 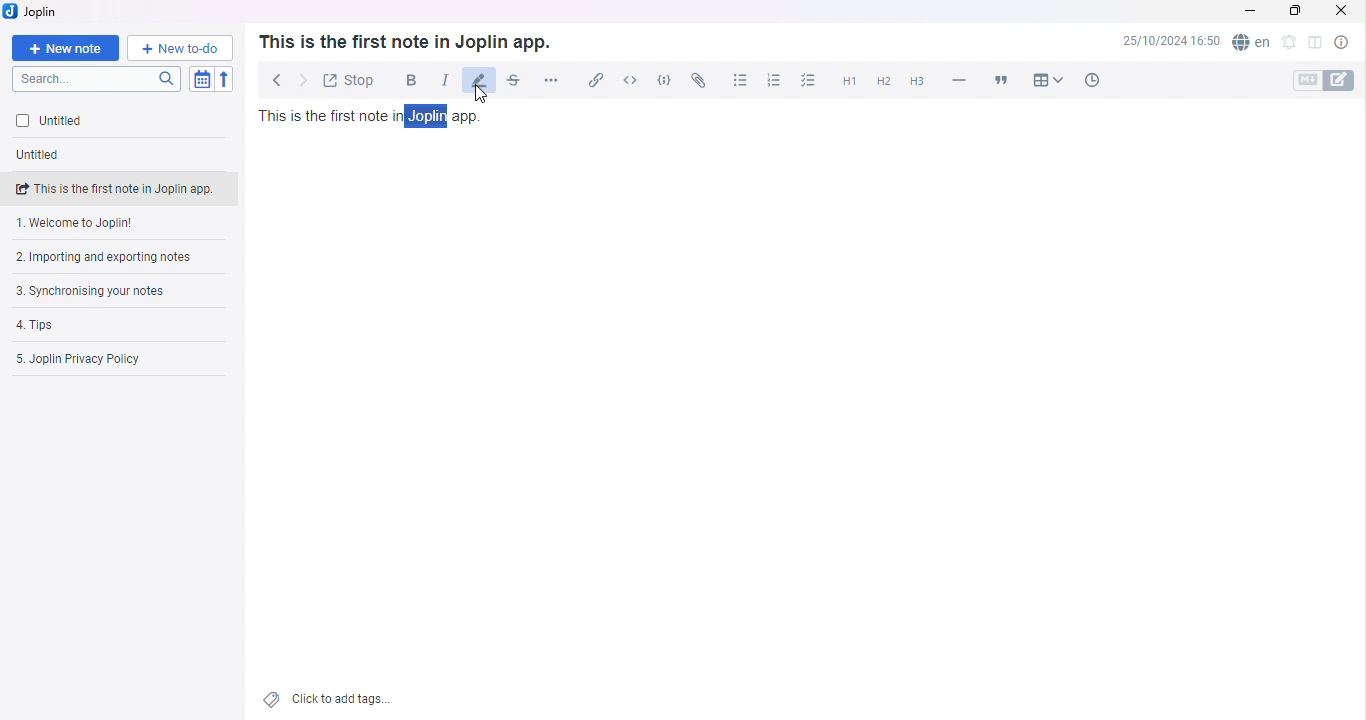 I want to click on Bold, so click(x=406, y=79).